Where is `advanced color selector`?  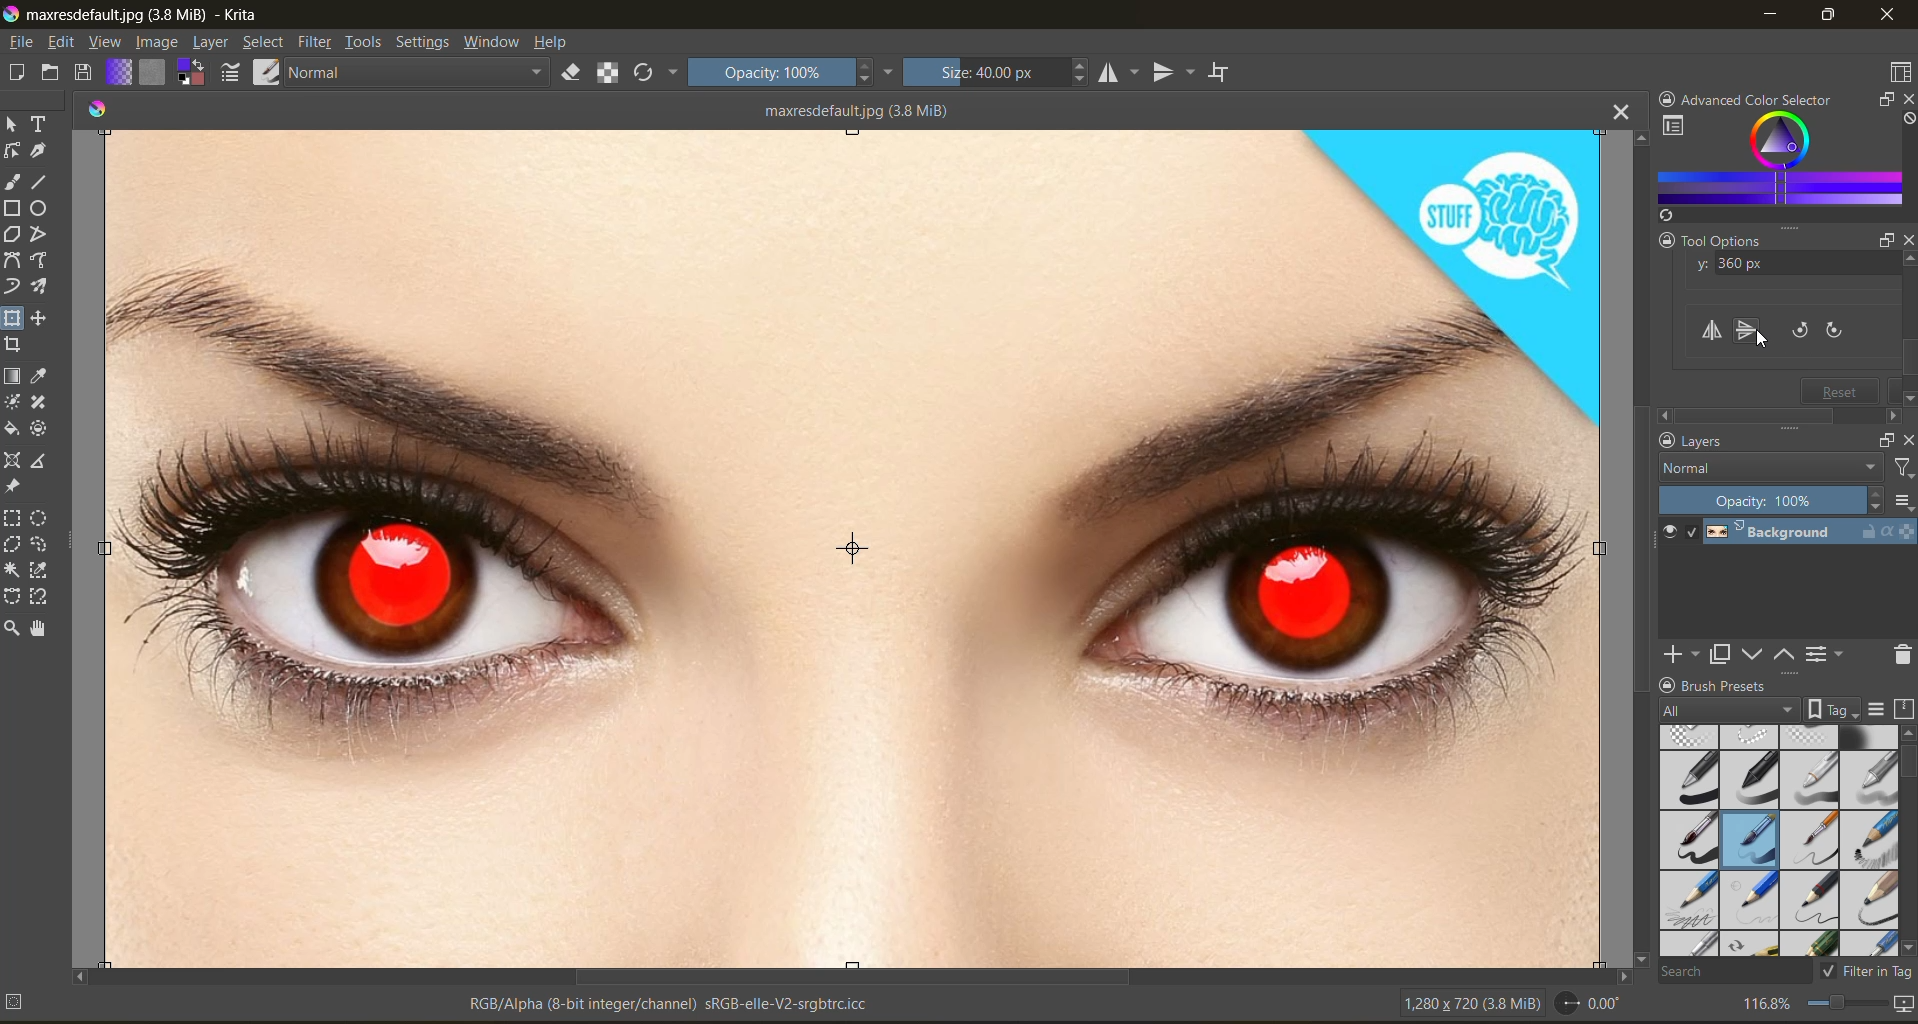 advanced color selector is located at coordinates (1778, 161).